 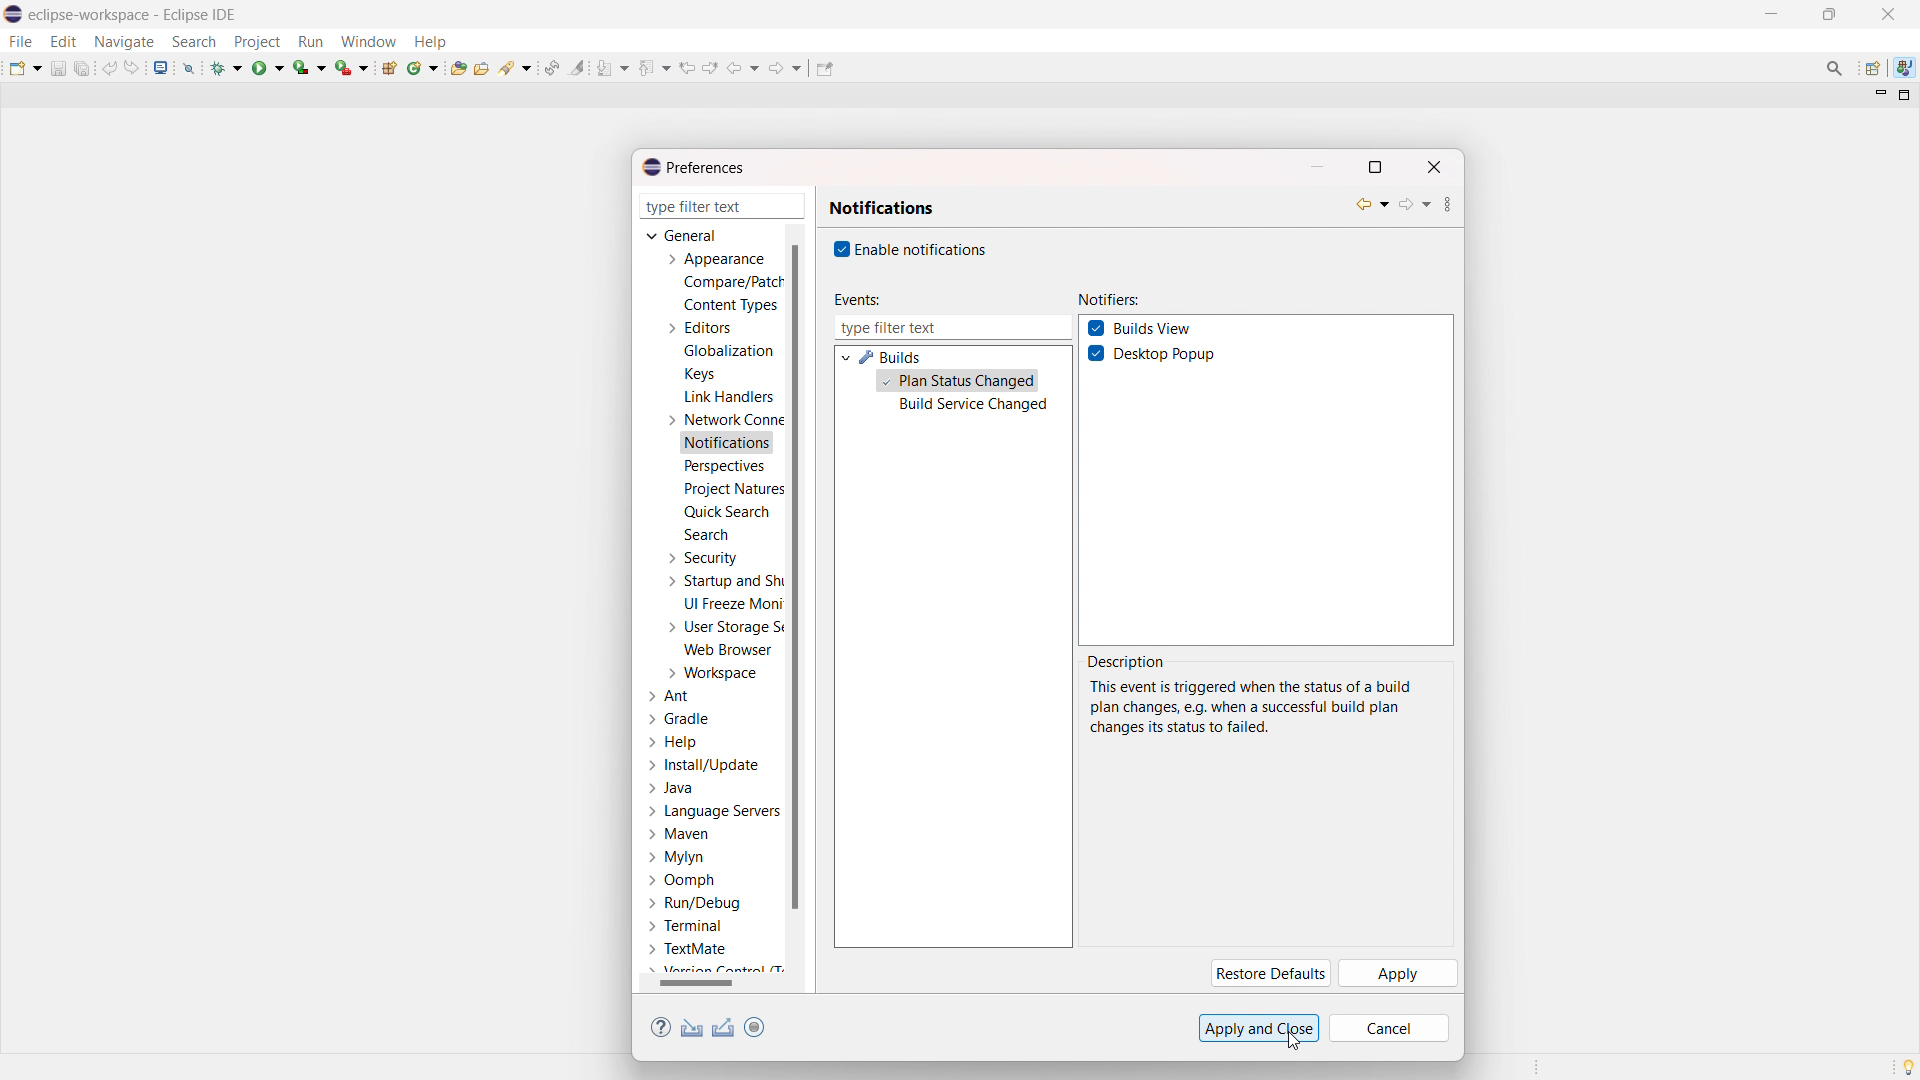 What do you see at coordinates (729, 283) in the screenshot?
I see `compare/patch` at bounding box center [729, 283].